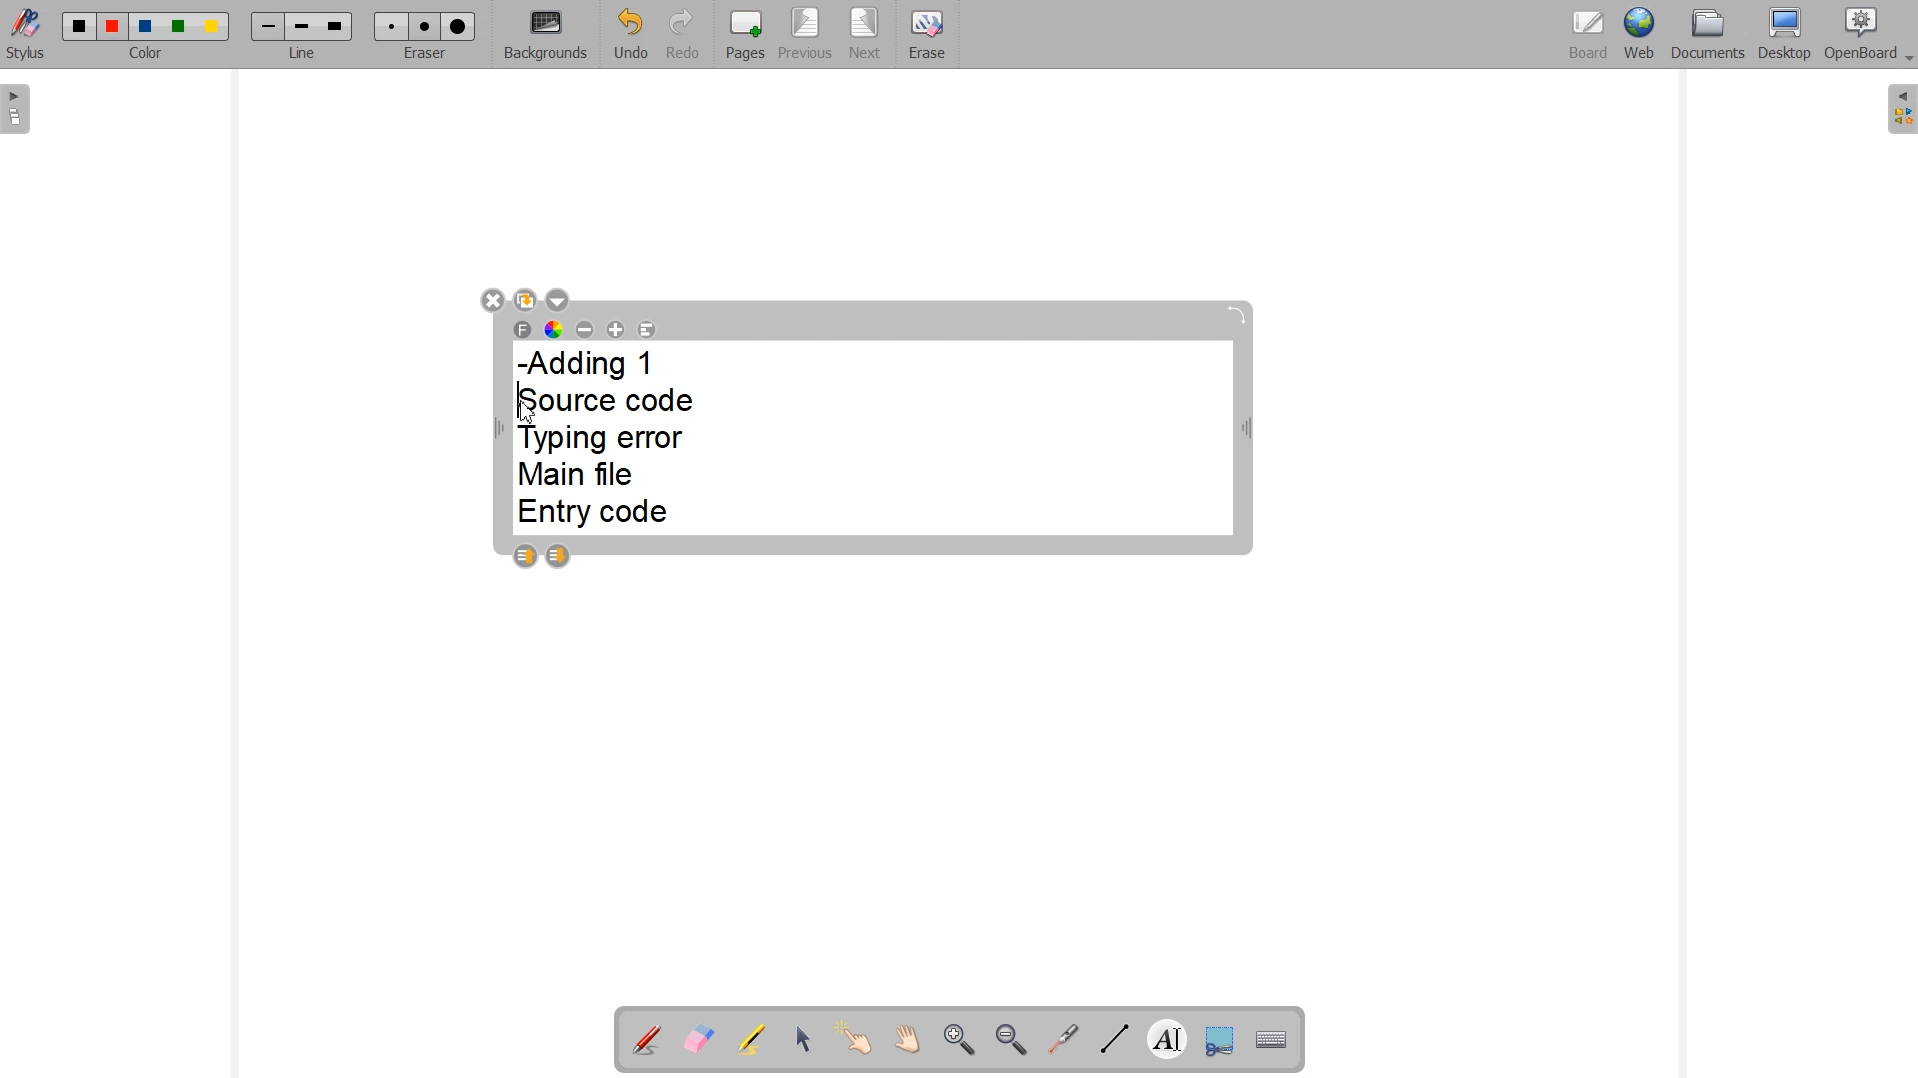  Describe the element at coordinates (1708, 36) in the screenshot. I see `Documents` at that location.